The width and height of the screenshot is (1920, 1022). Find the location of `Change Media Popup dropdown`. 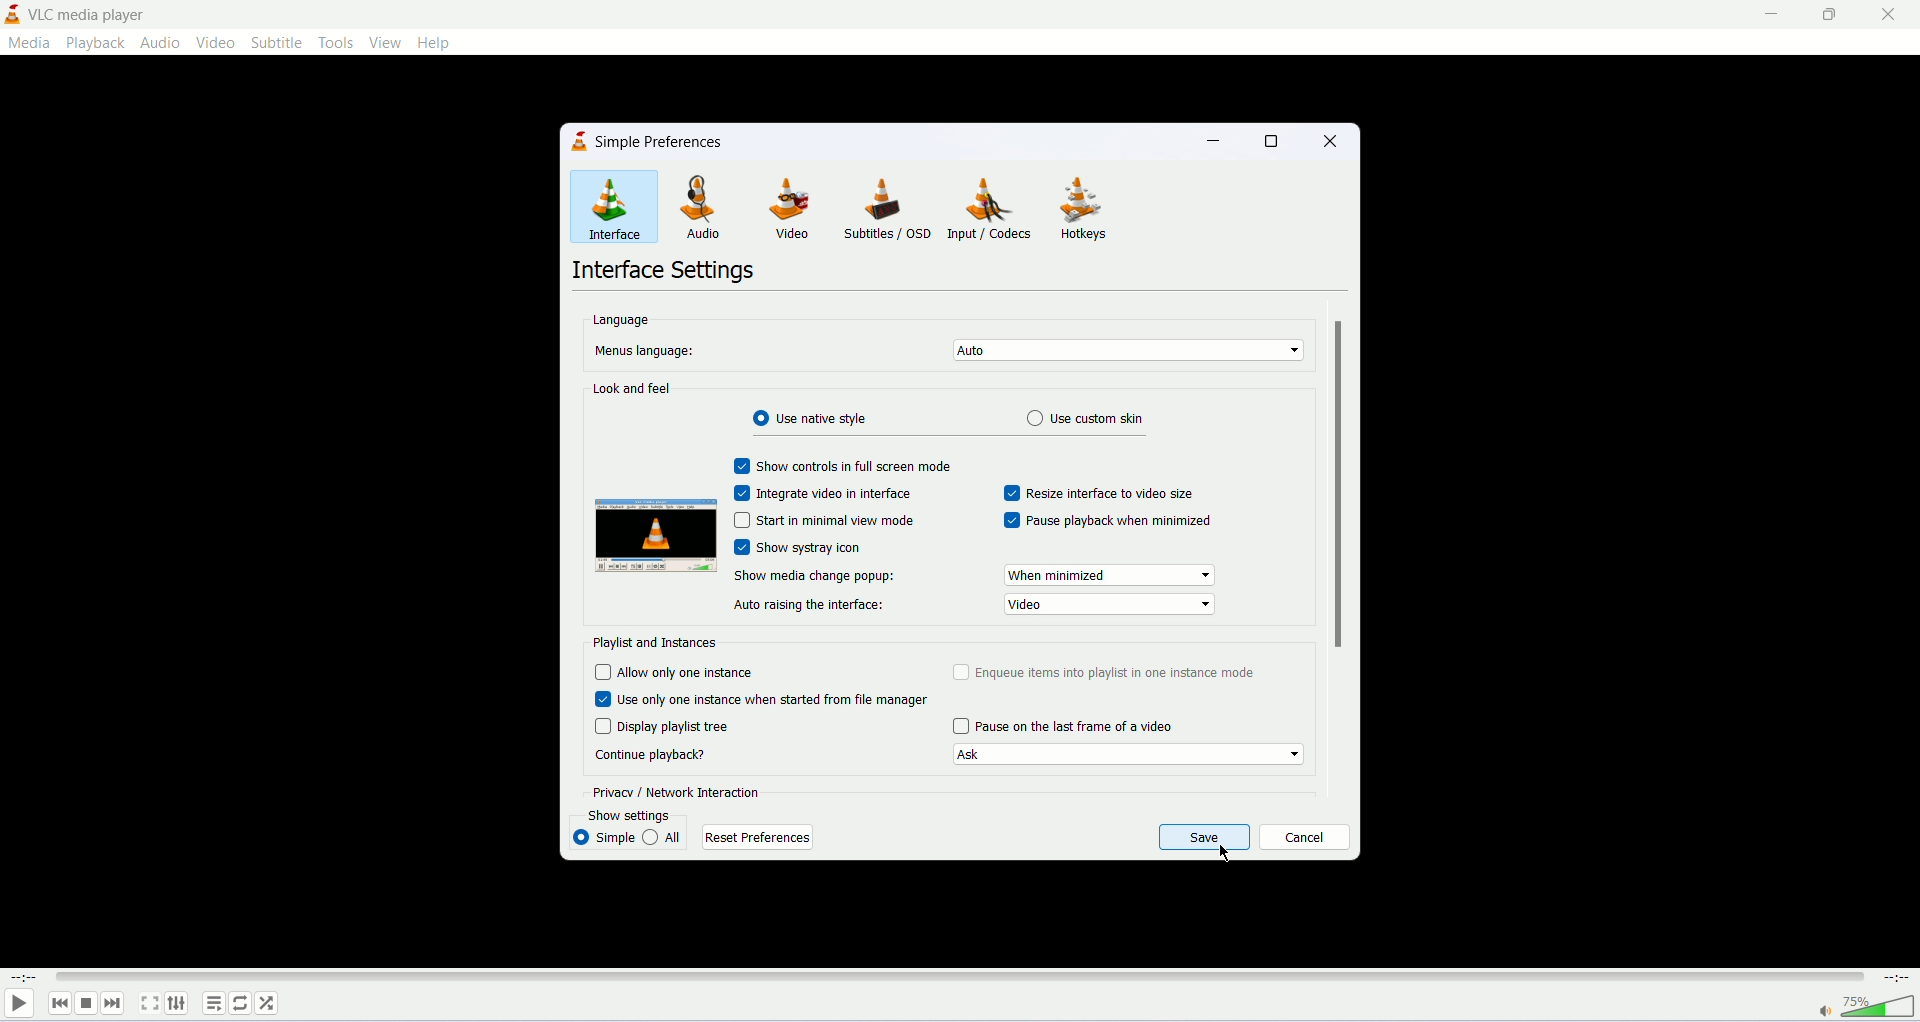

Change Media Popup dropdown is located at coordinates (1112, 575).